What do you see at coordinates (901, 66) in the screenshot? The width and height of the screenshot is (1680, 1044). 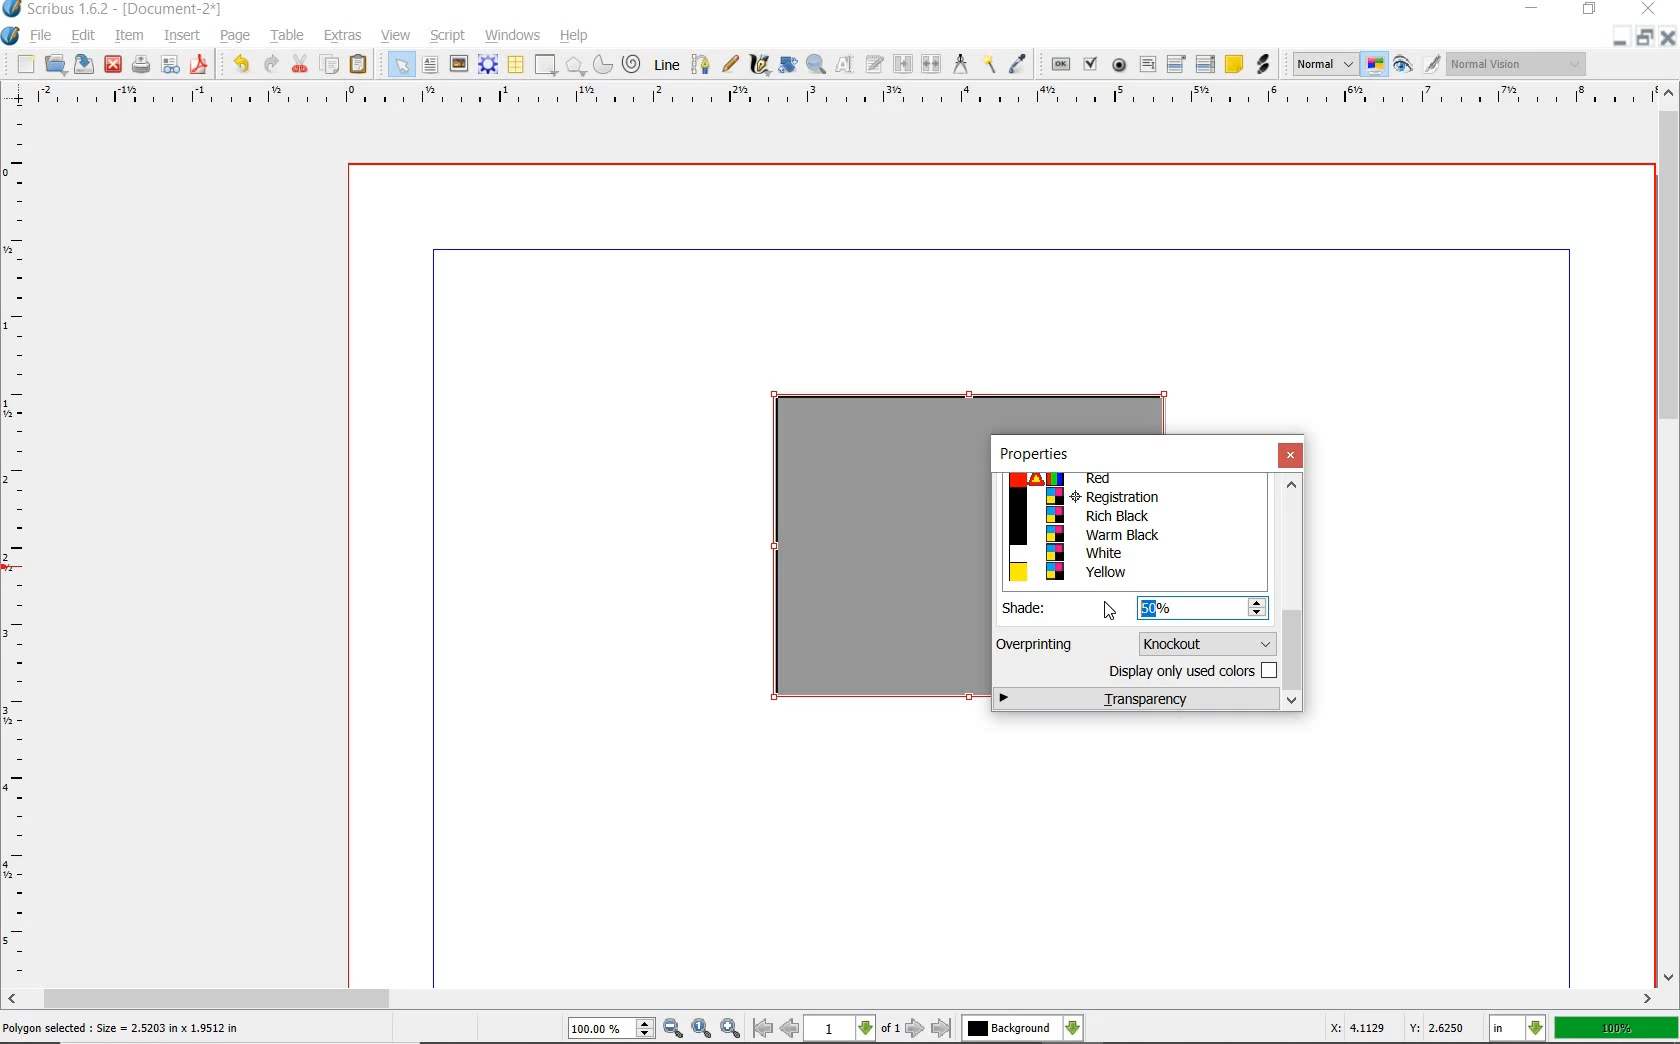 I see `link text frames` at bounding box center [901, 66].